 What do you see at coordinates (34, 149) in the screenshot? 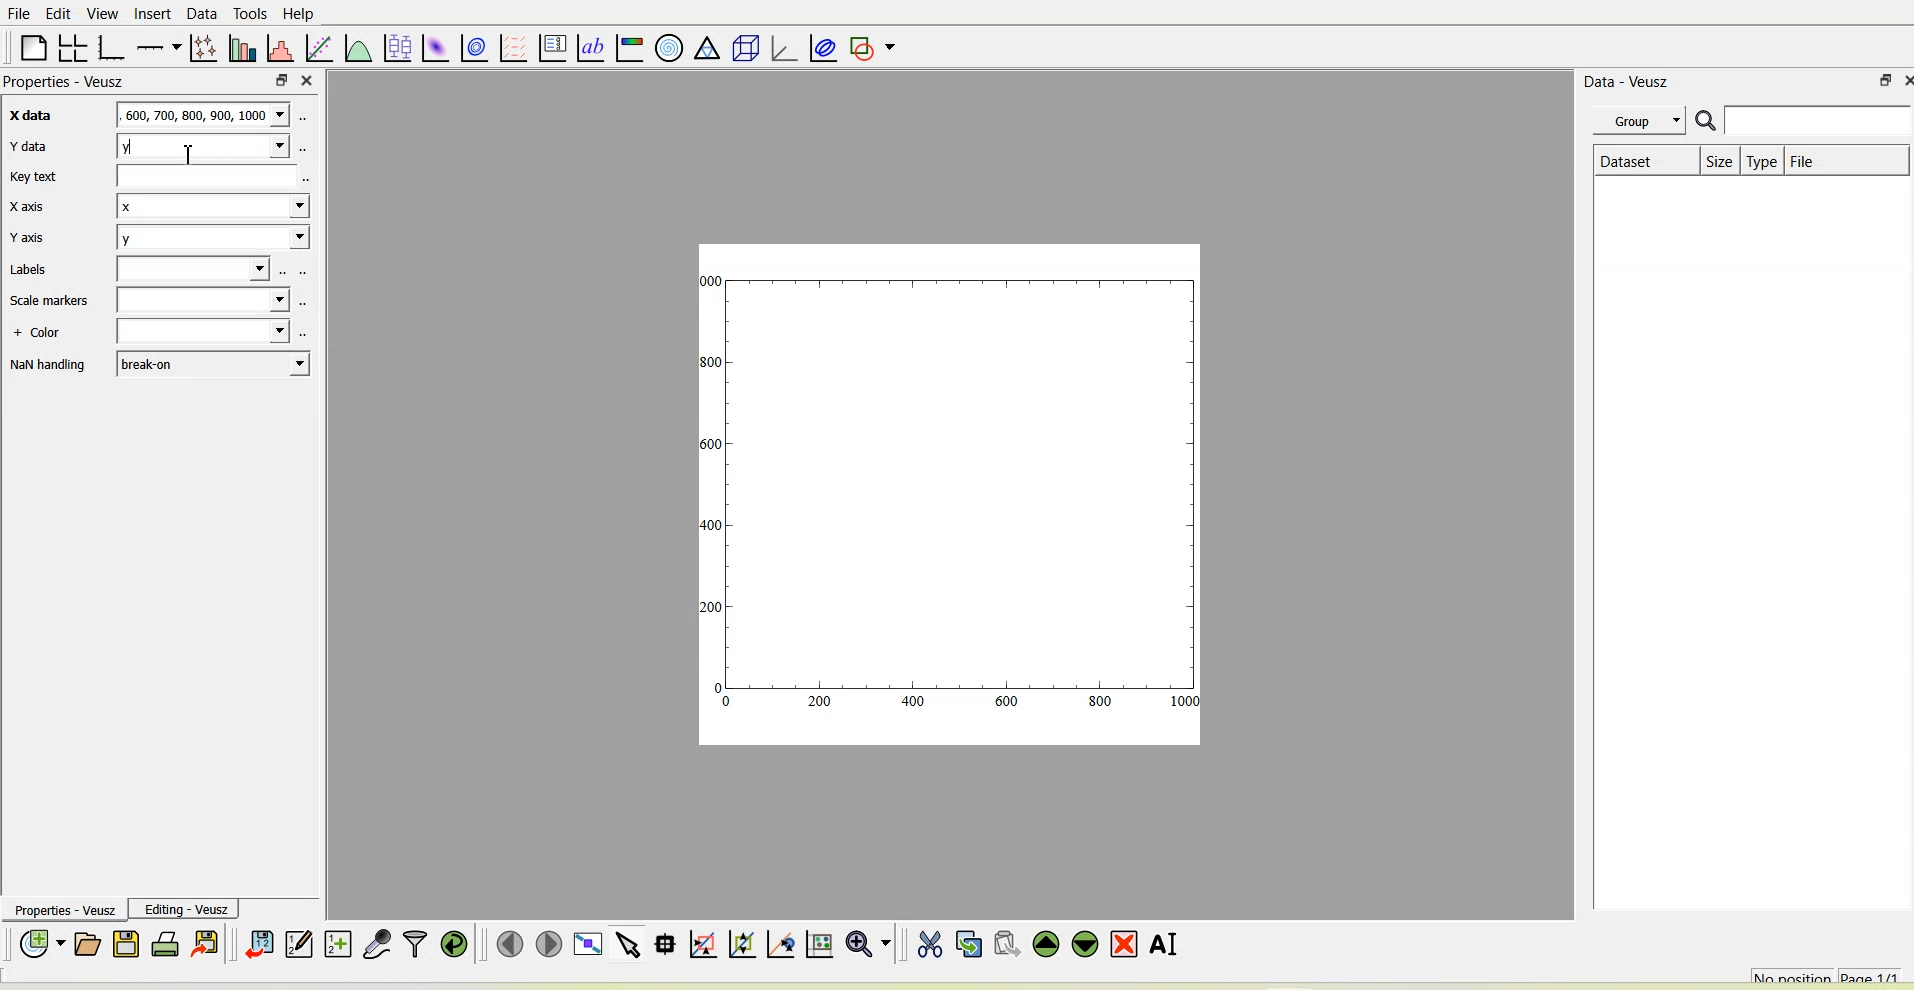
I see `Y data` at bounding box center [34, 149].